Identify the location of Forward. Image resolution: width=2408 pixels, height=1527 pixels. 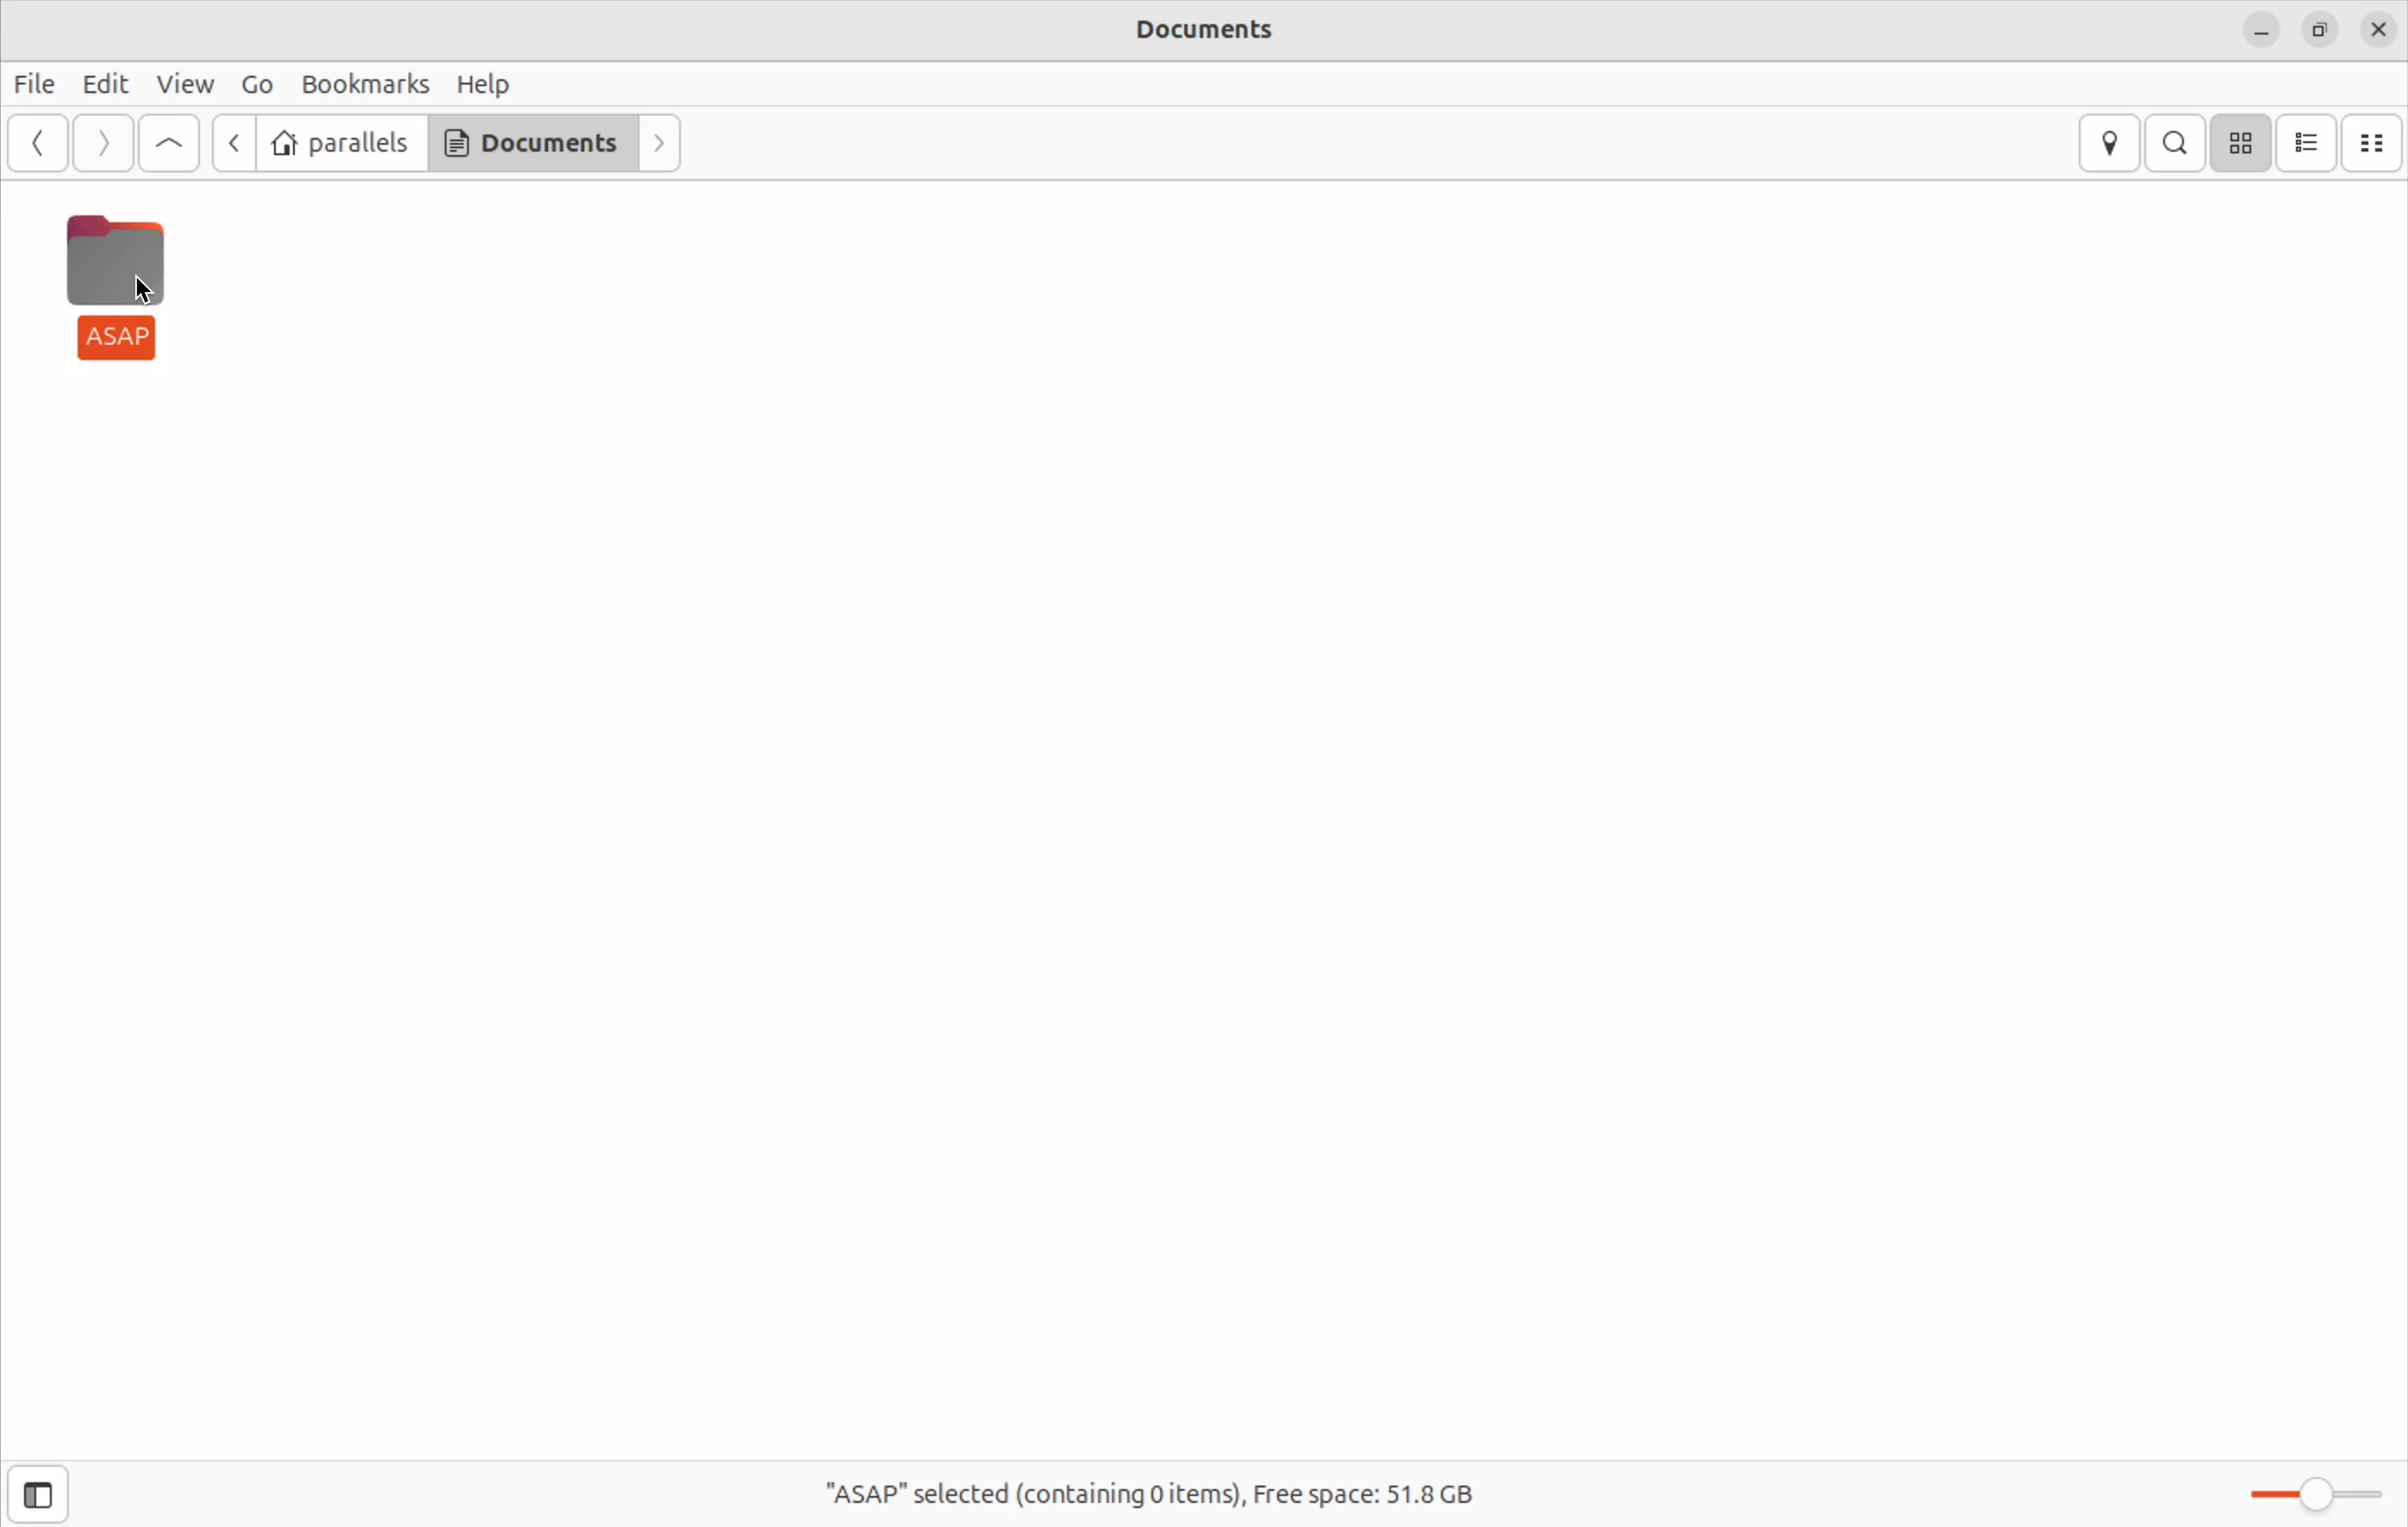
(104, 144).